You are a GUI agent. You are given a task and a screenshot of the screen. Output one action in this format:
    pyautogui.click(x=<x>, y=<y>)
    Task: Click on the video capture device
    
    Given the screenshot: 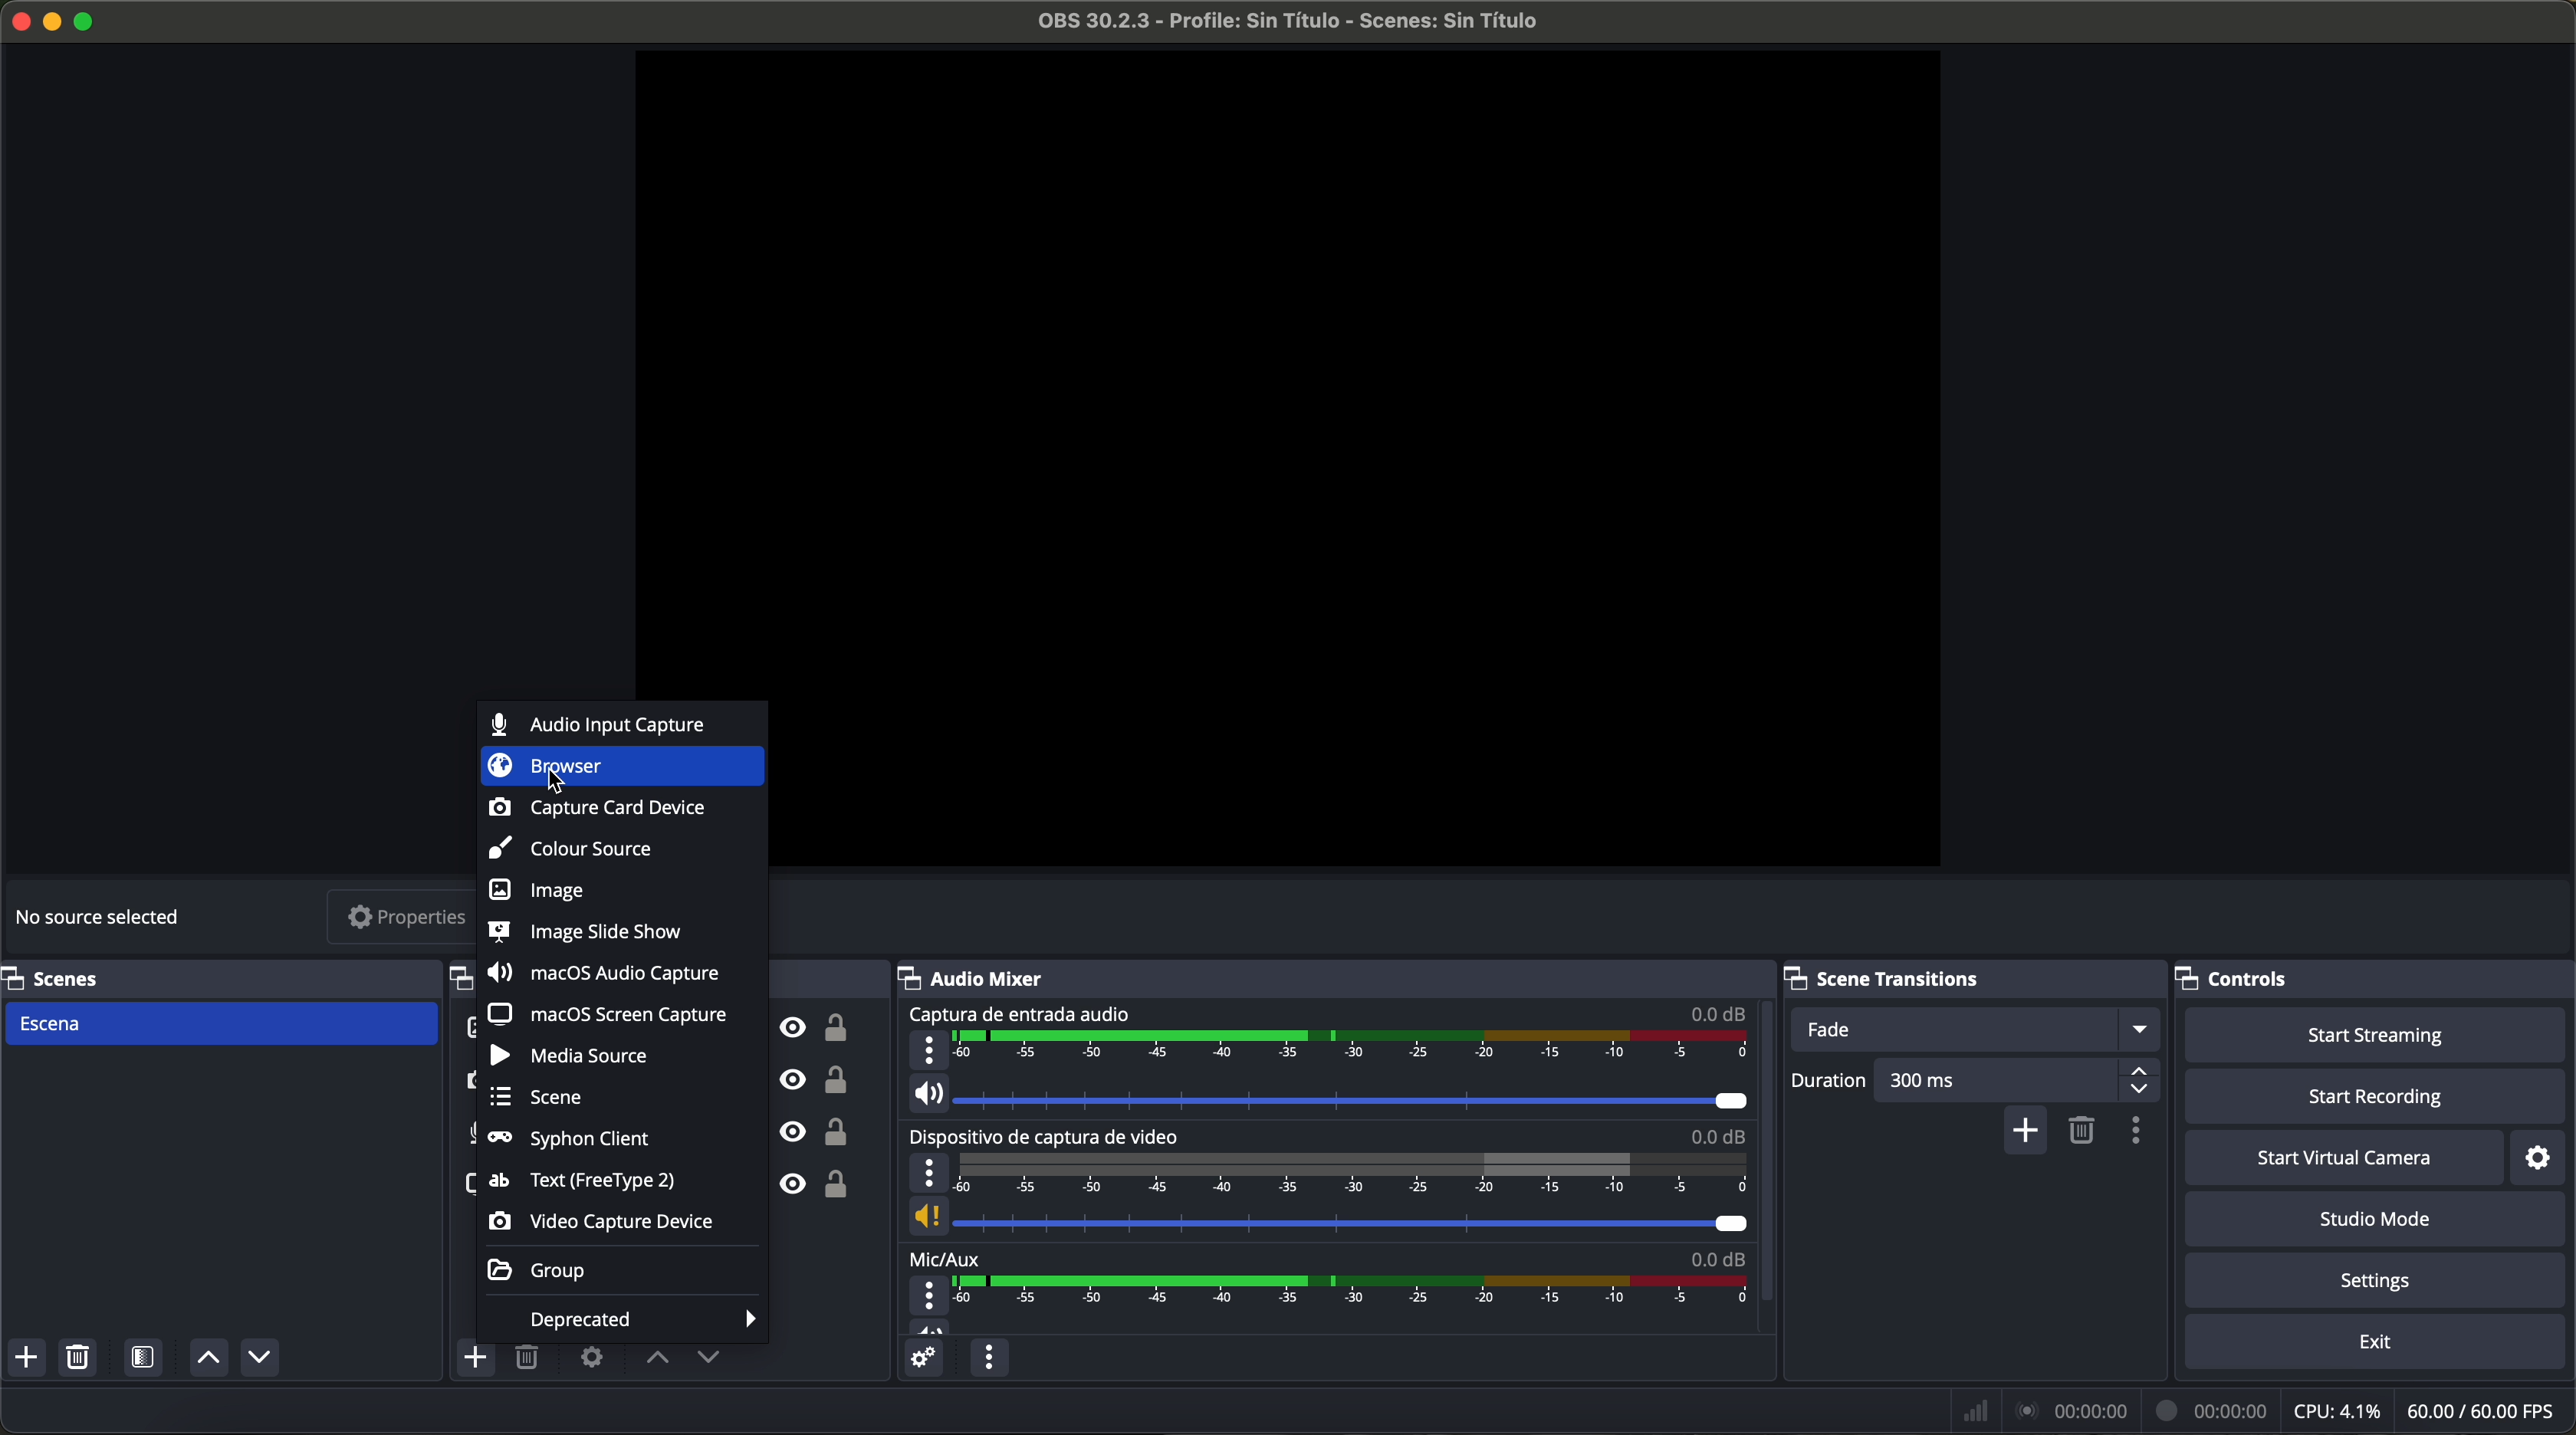 What is the action you would take?
    pyautogui.click(x=606, y=1224)
    